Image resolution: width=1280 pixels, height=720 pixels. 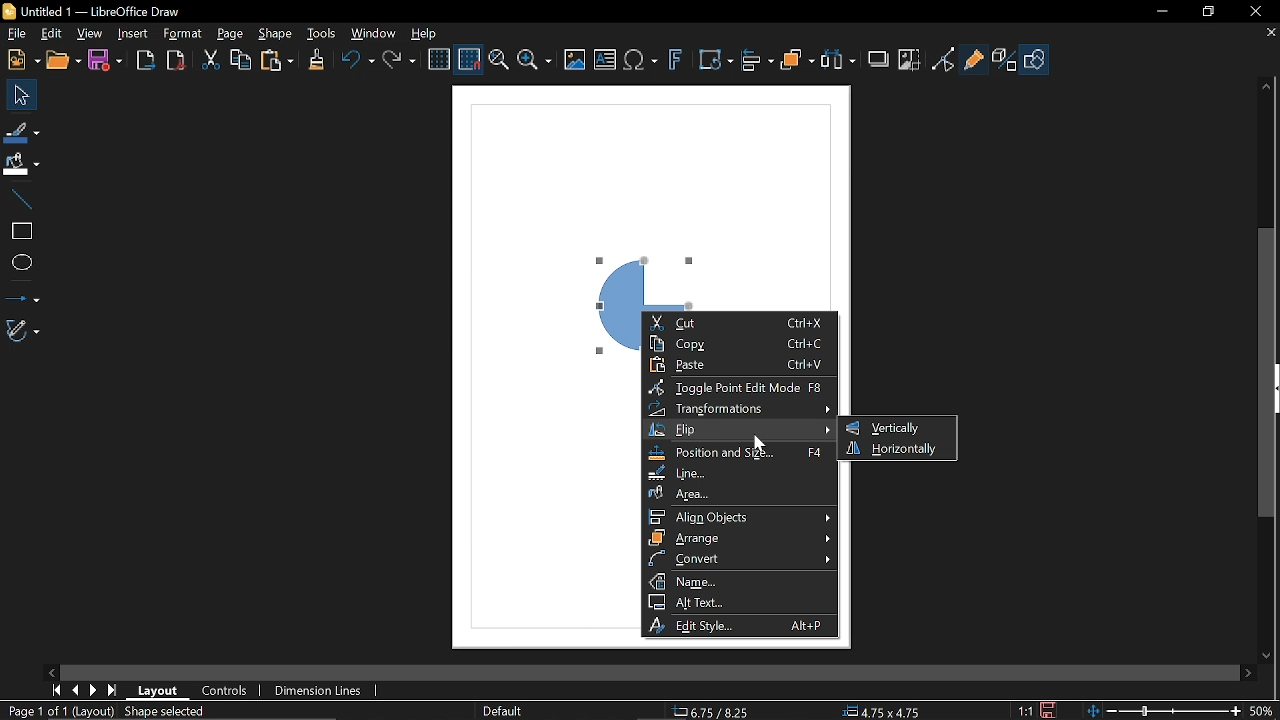 What do you see at coordinates (677, 61) in the screenshot?
I see `insert fontwork` at bounding box center [677, 61].